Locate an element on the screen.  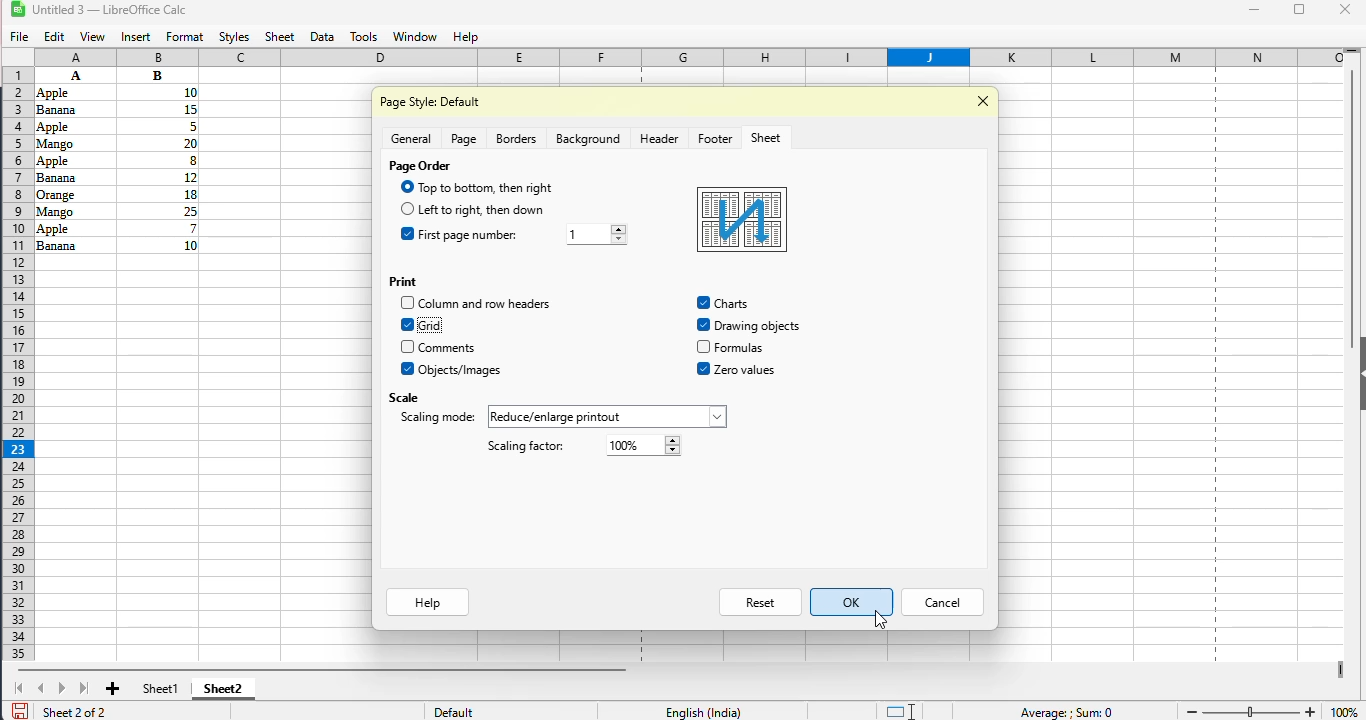
window is located at coordinates (414, 37).